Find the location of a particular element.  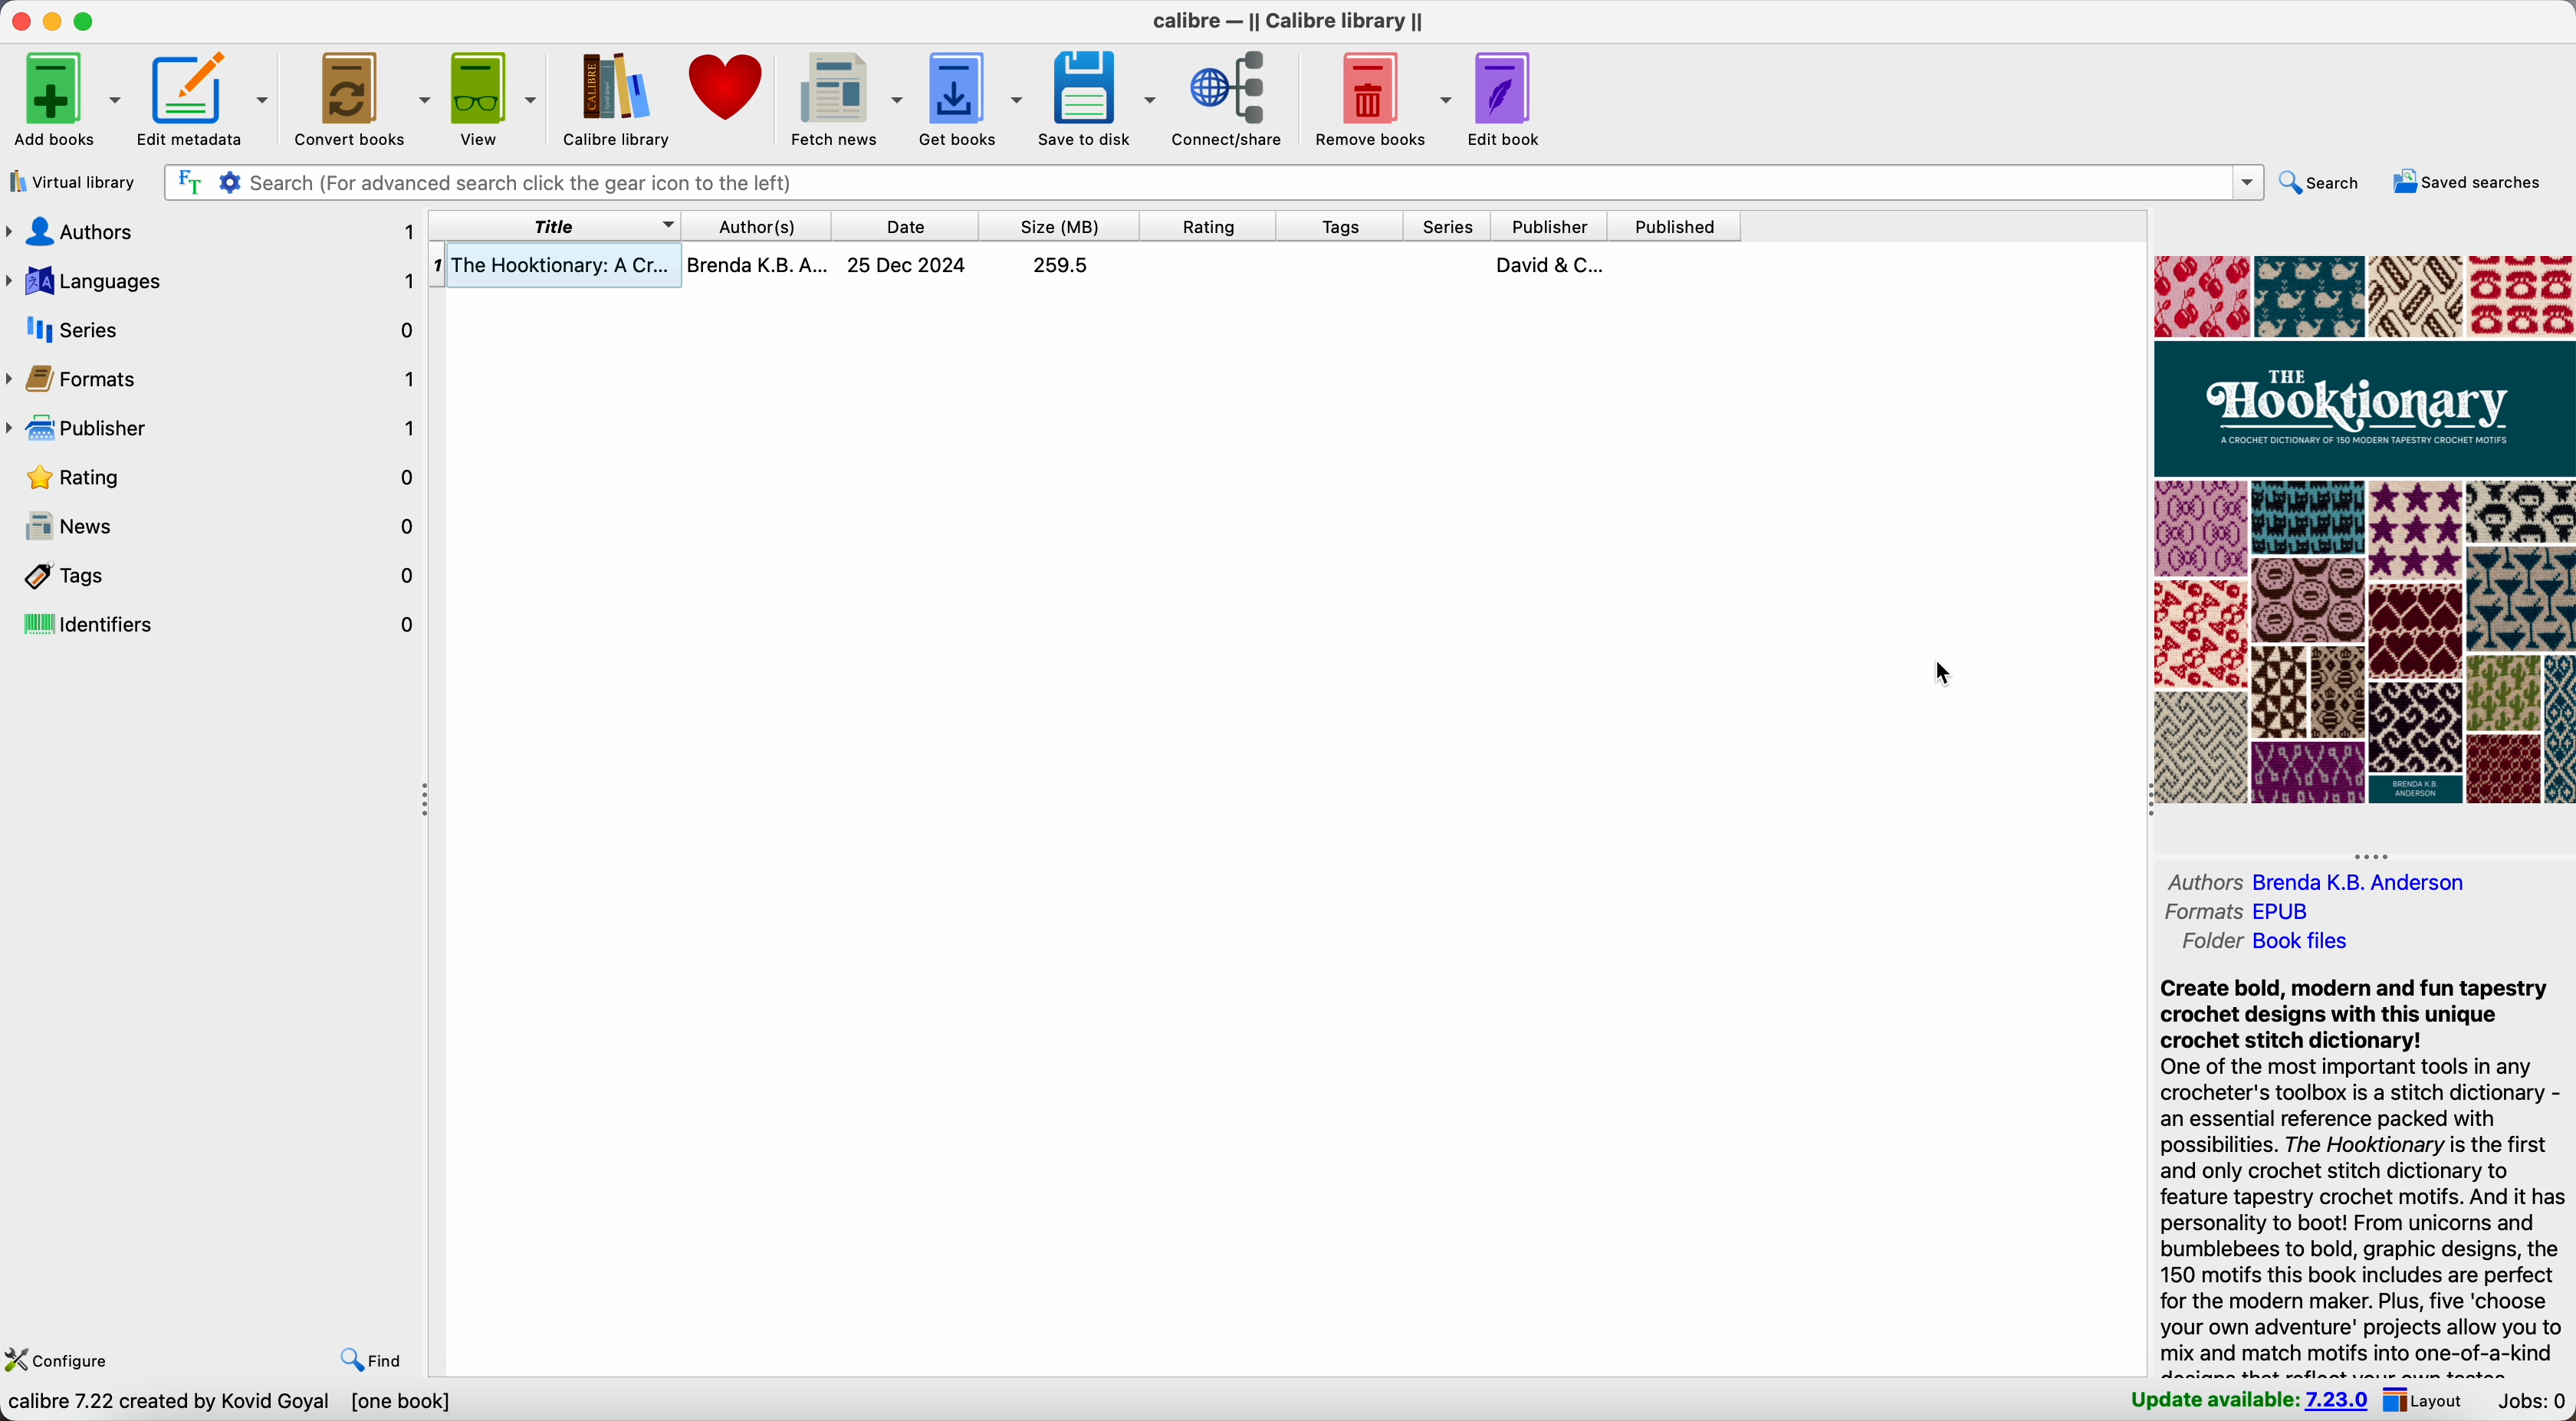

series is located at coordinates (1444, 226).